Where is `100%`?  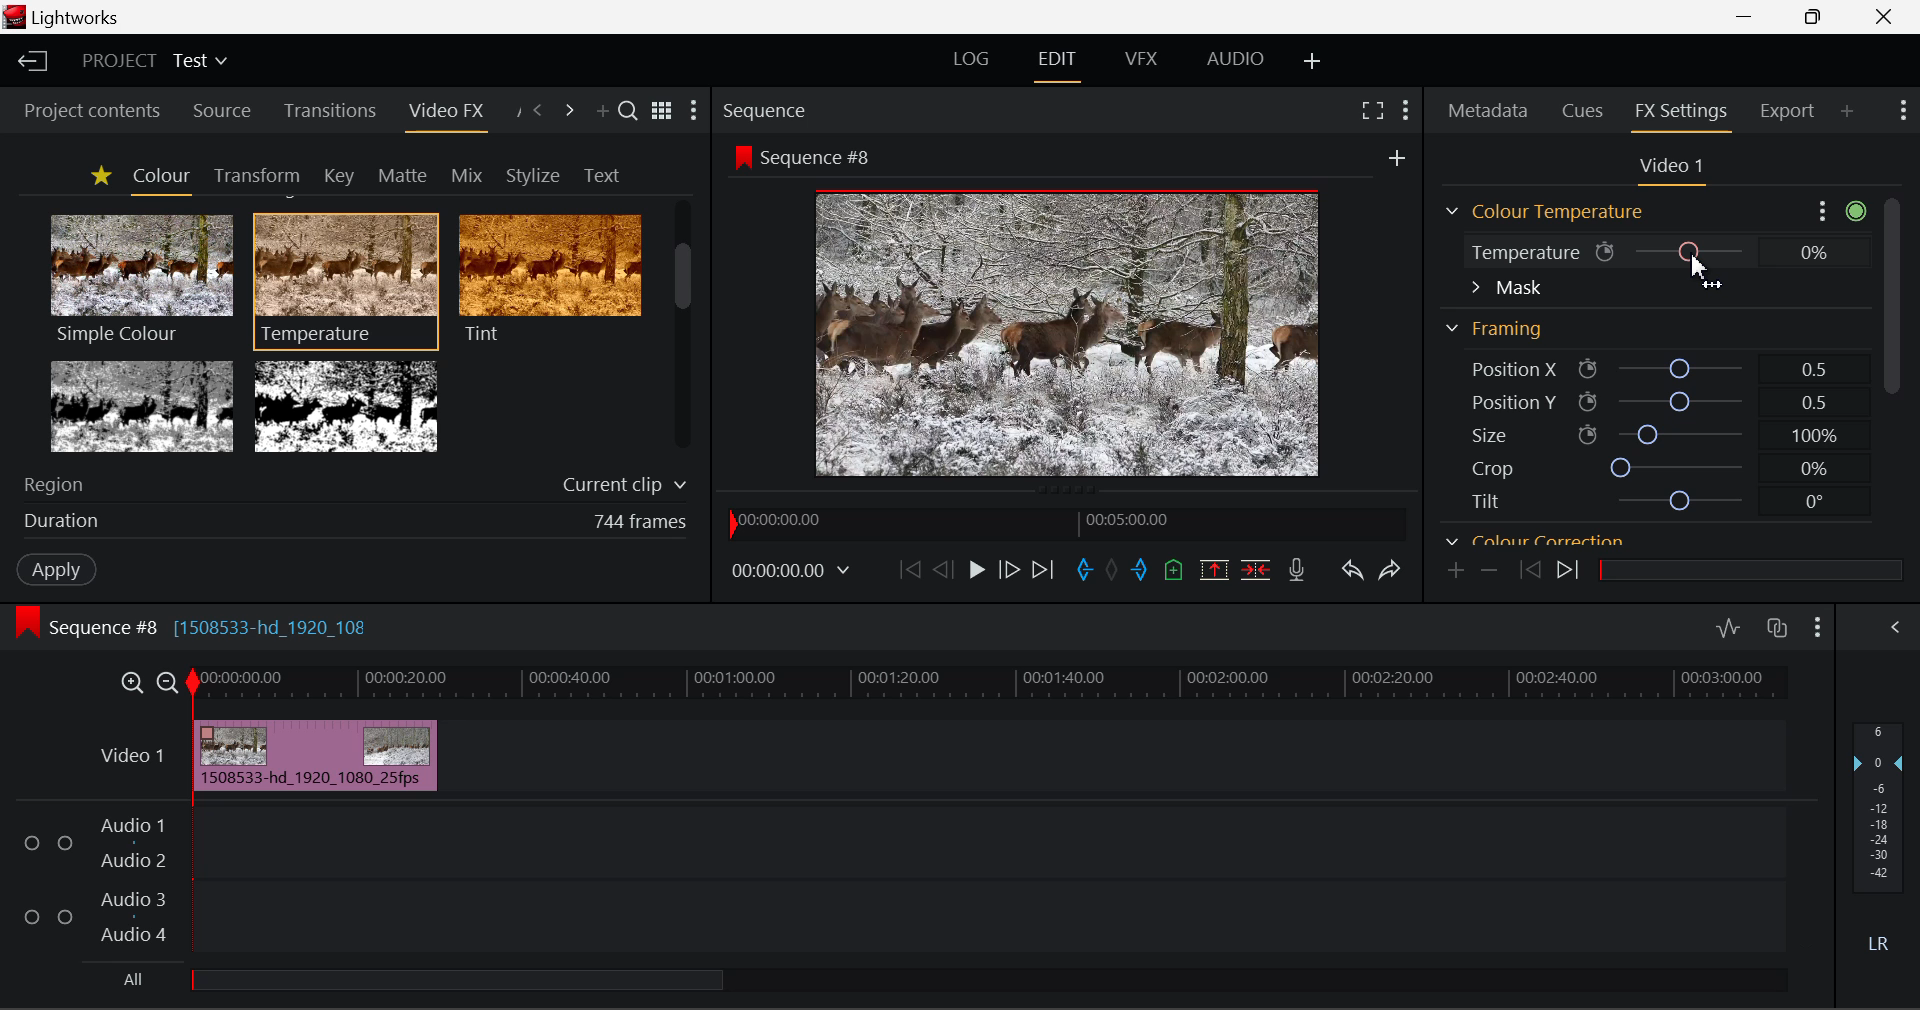
100% is located at coordinates (1815, 438).